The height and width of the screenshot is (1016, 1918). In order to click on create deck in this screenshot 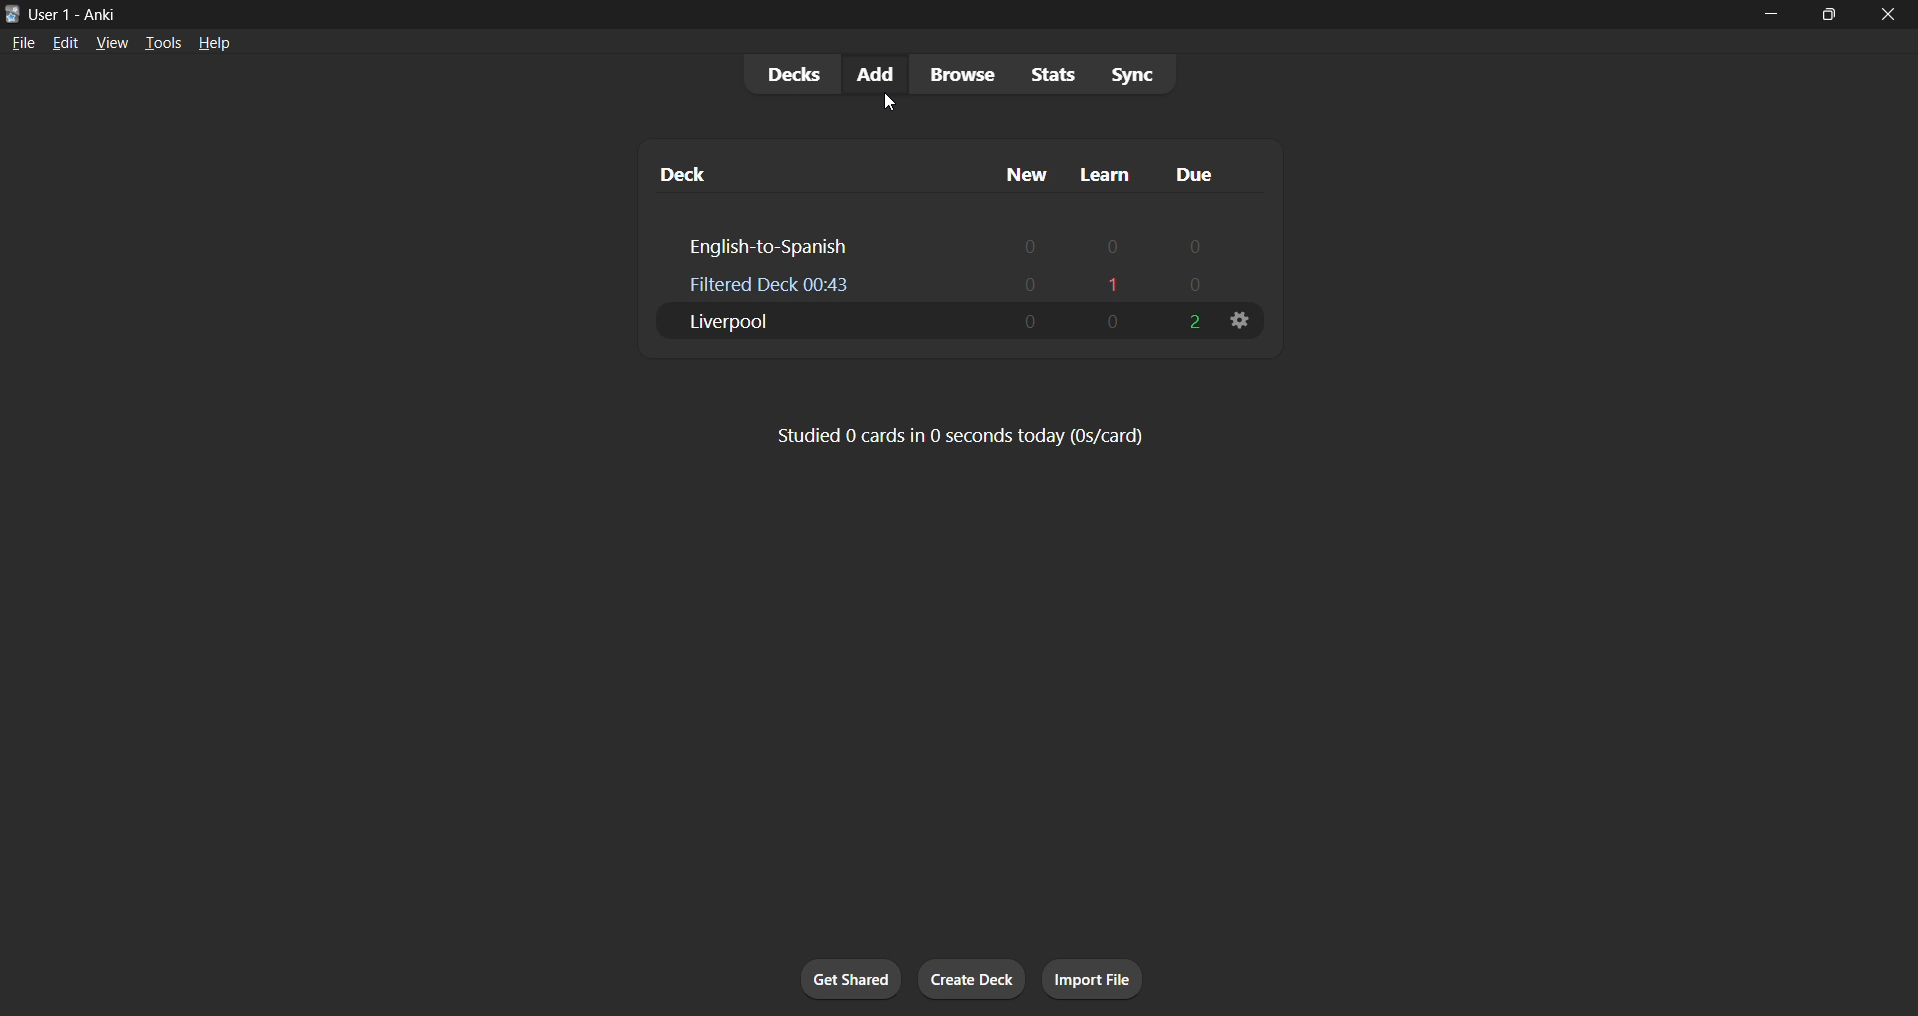, I will do `click(971, 978)`.